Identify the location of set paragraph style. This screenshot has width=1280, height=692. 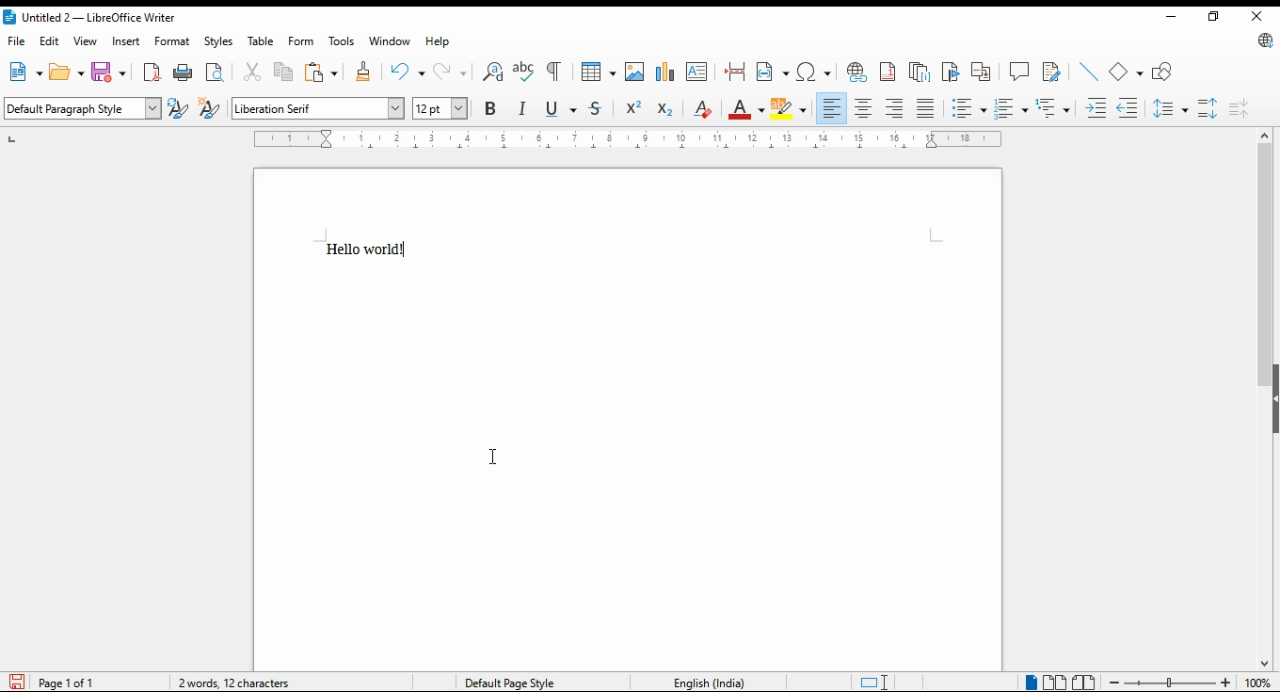
(81, 109).